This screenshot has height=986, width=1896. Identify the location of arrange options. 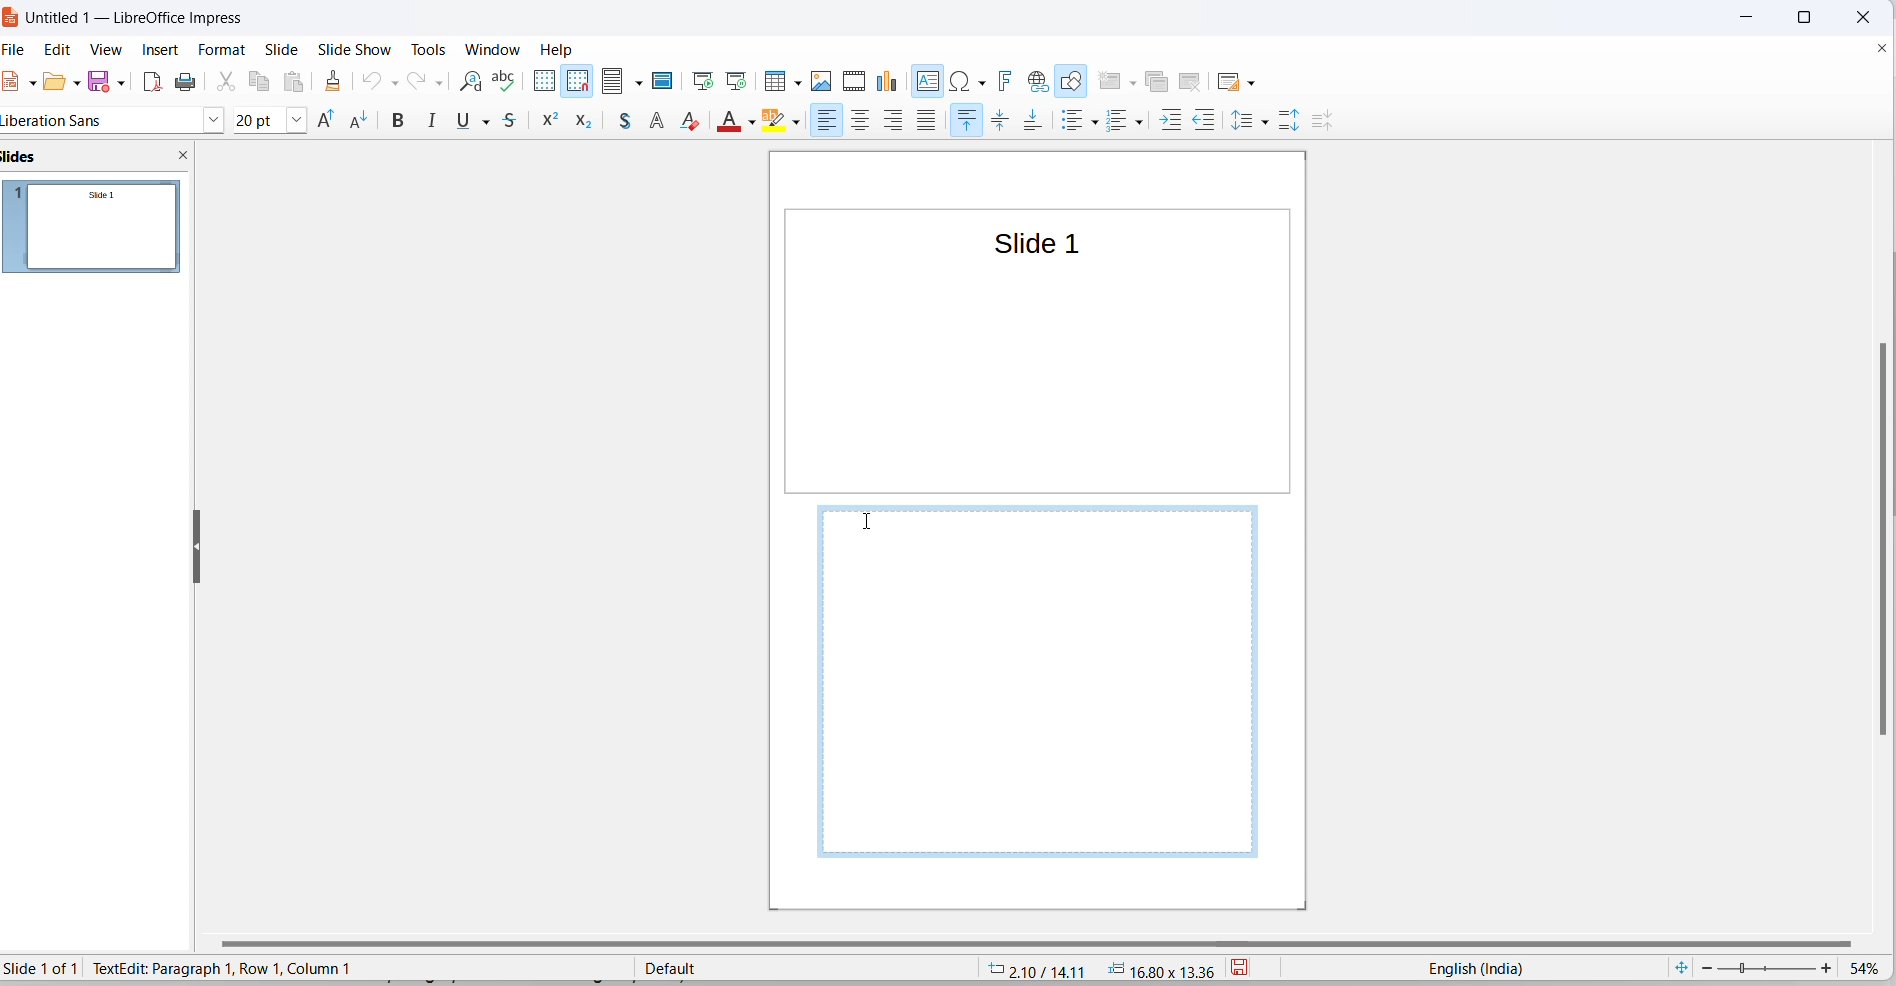
(847, 120).